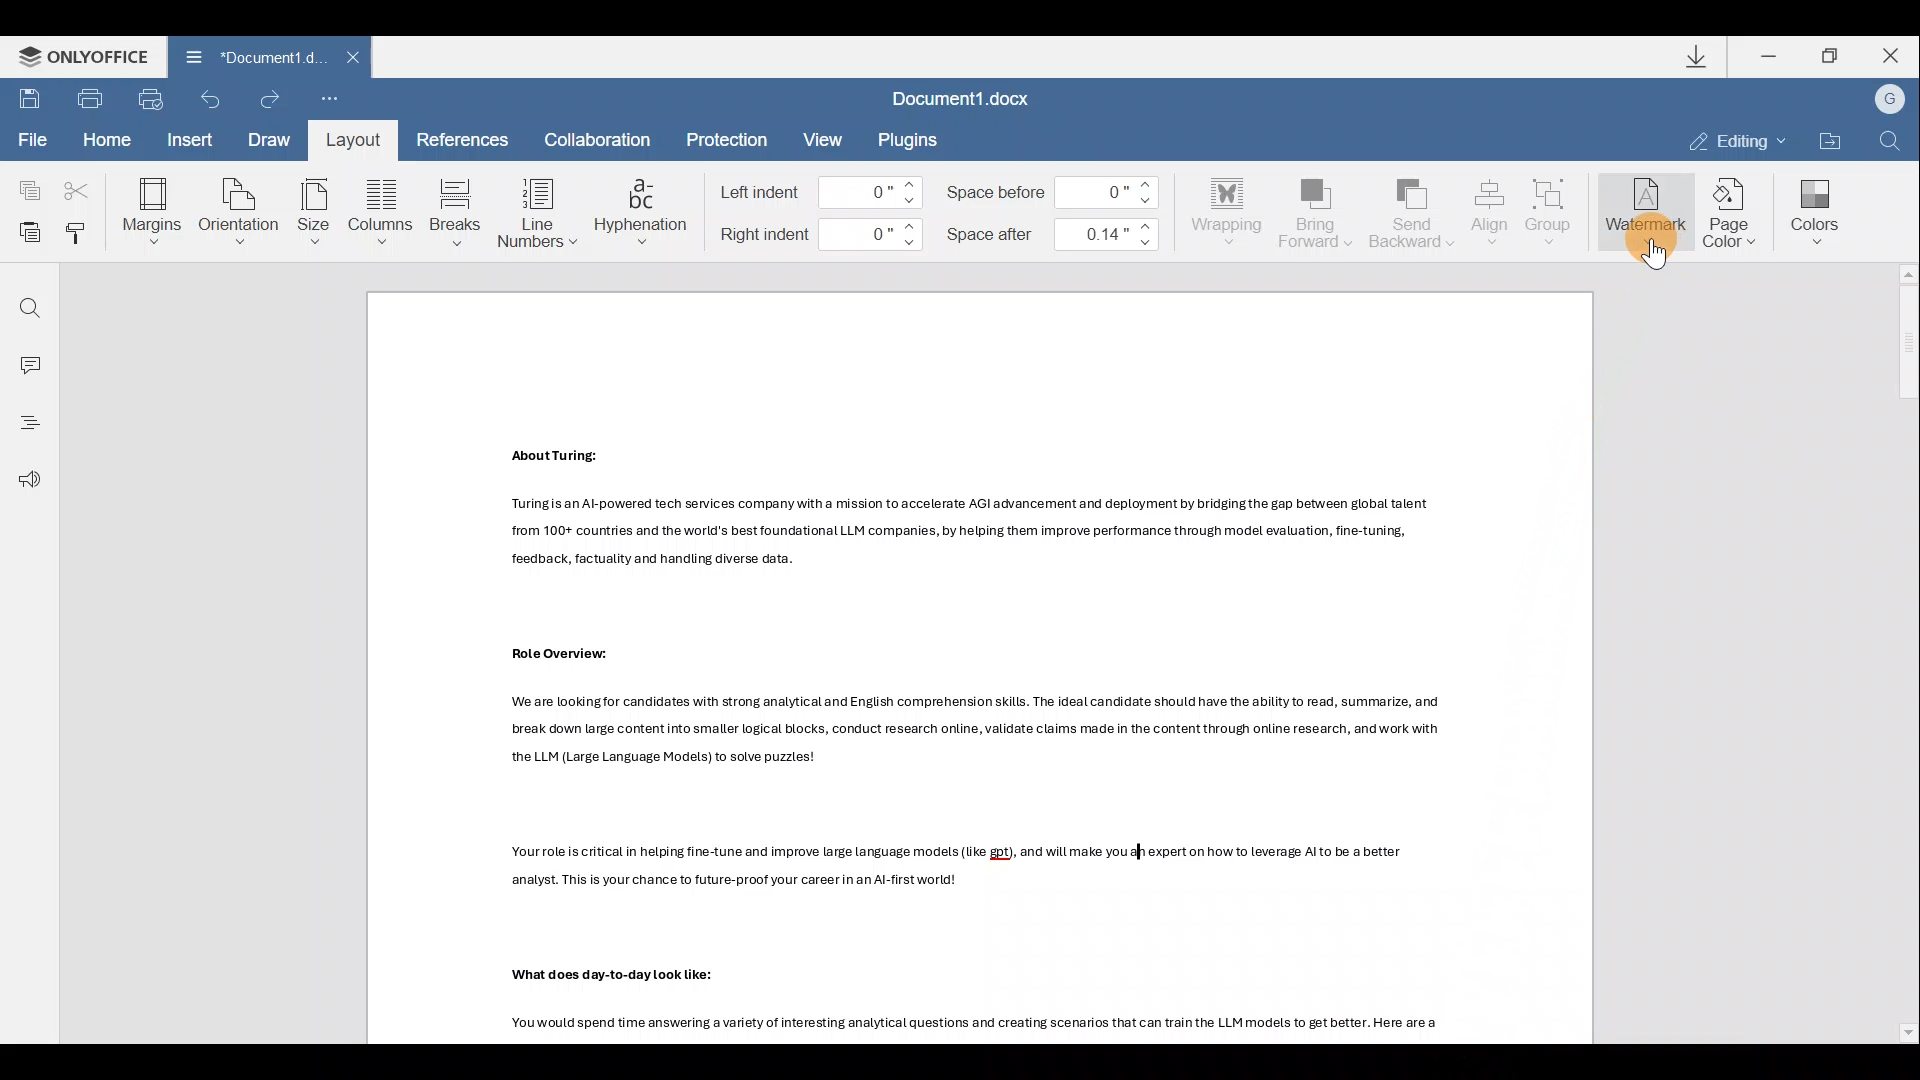 This screenshot has width=1920, height=1080. What do you see at coordinates (1735, 216) in the screenshot?
I see `Page color` at bounding box center [1735, 216].